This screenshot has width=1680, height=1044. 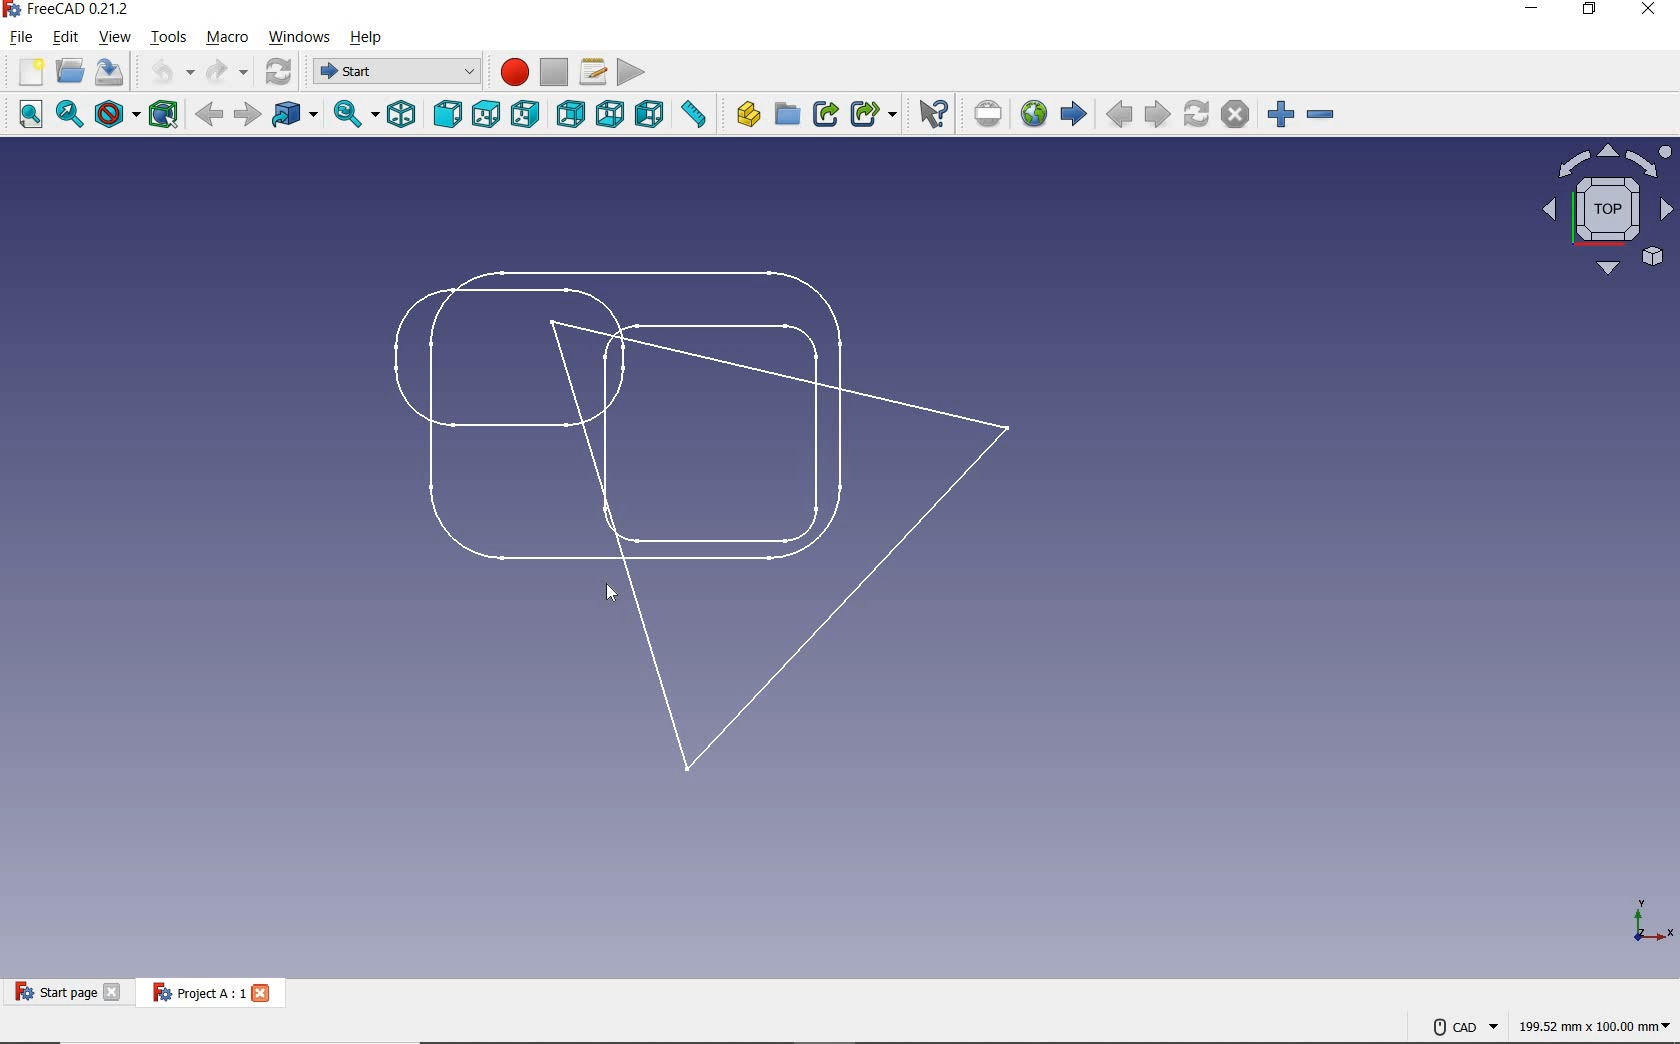 What do you see at coordinates (873, 116) in the screenshot?
I see `MAKE SUB-LINK` at bounding box center [873, 116].